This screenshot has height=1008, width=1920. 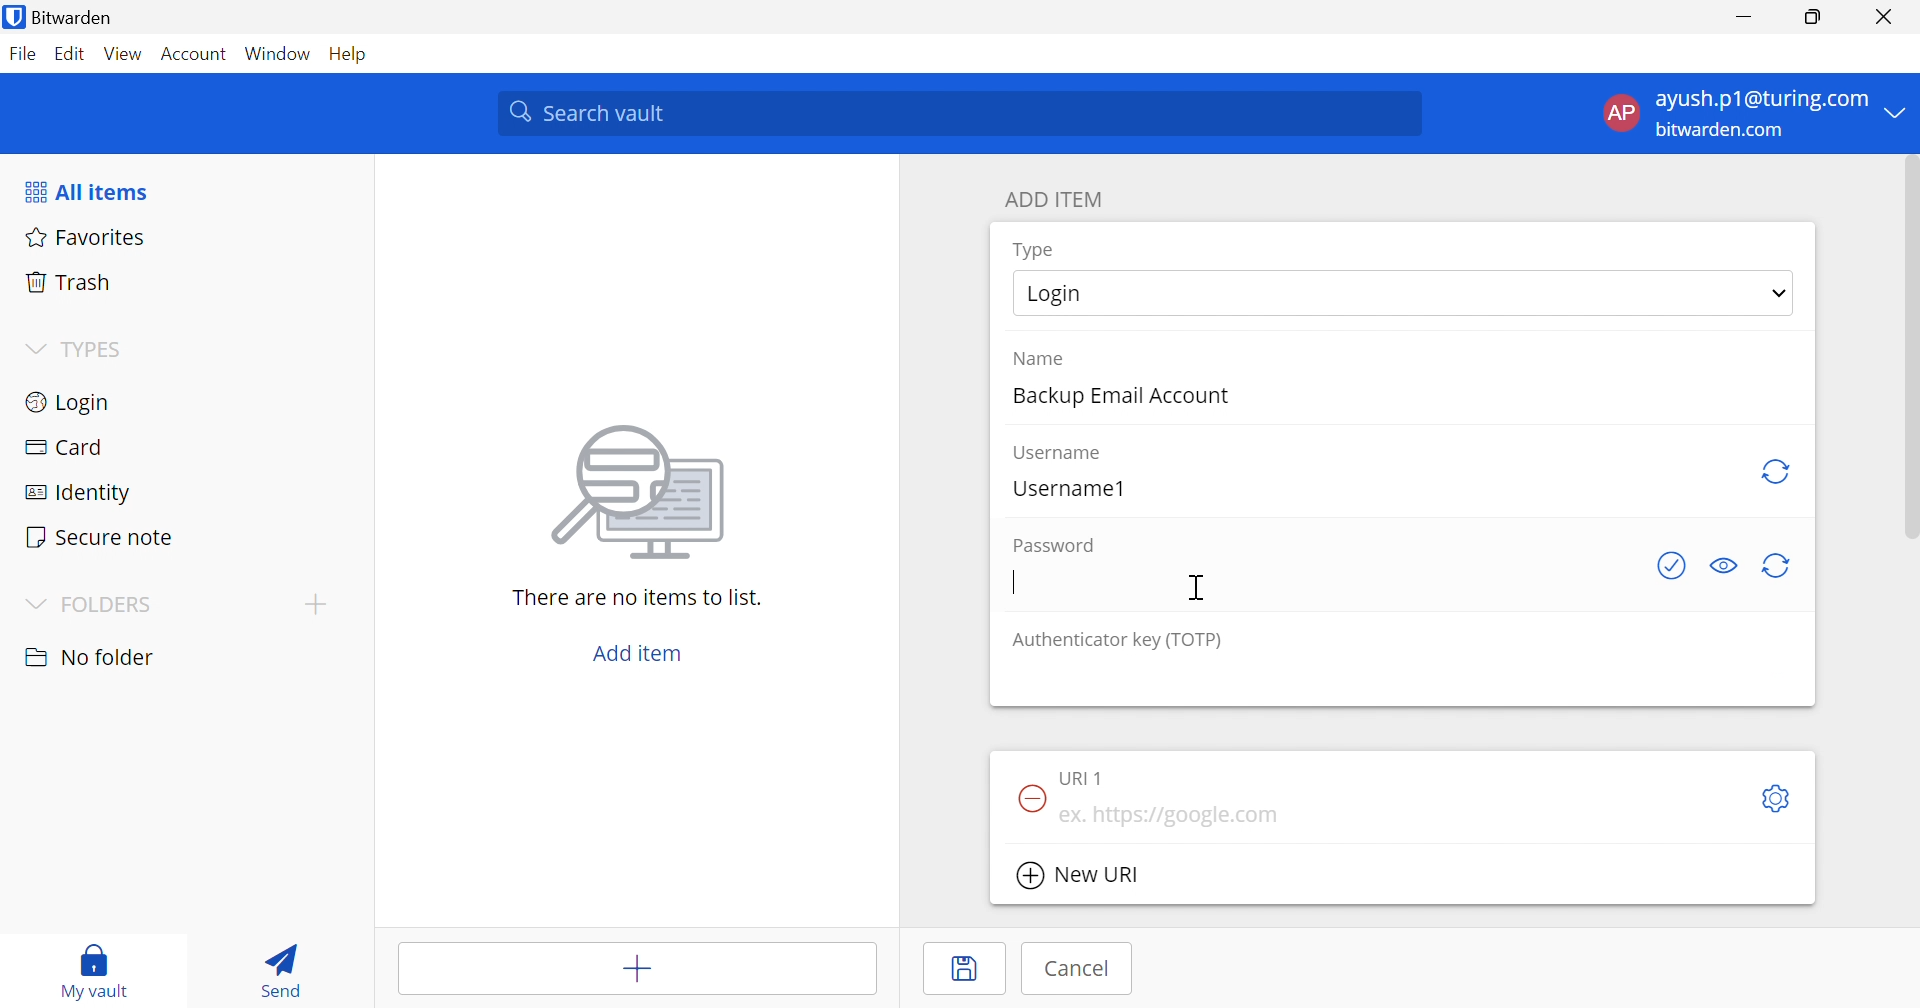 I want to click on New URl, so click(x=1078, y=876).